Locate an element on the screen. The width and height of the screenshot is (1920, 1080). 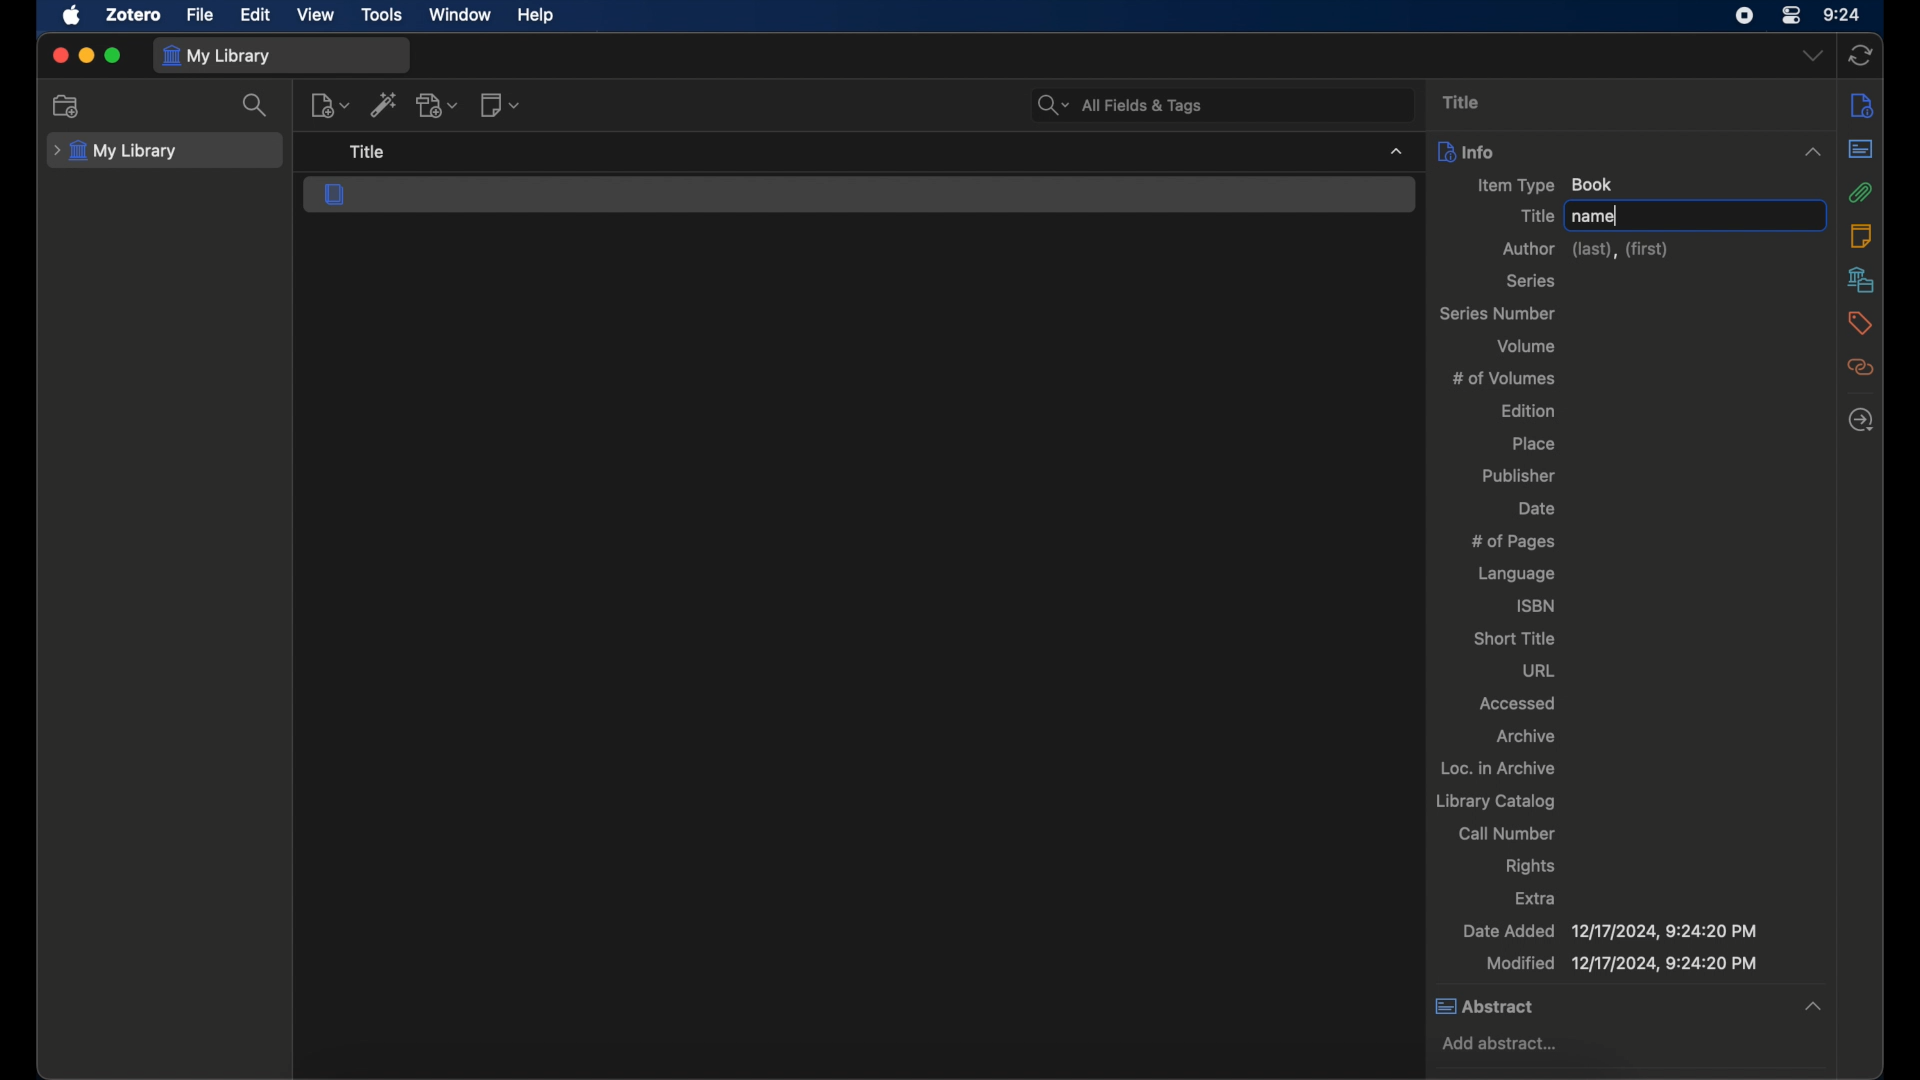
add abstract is located at coordinates (1507, 1043).